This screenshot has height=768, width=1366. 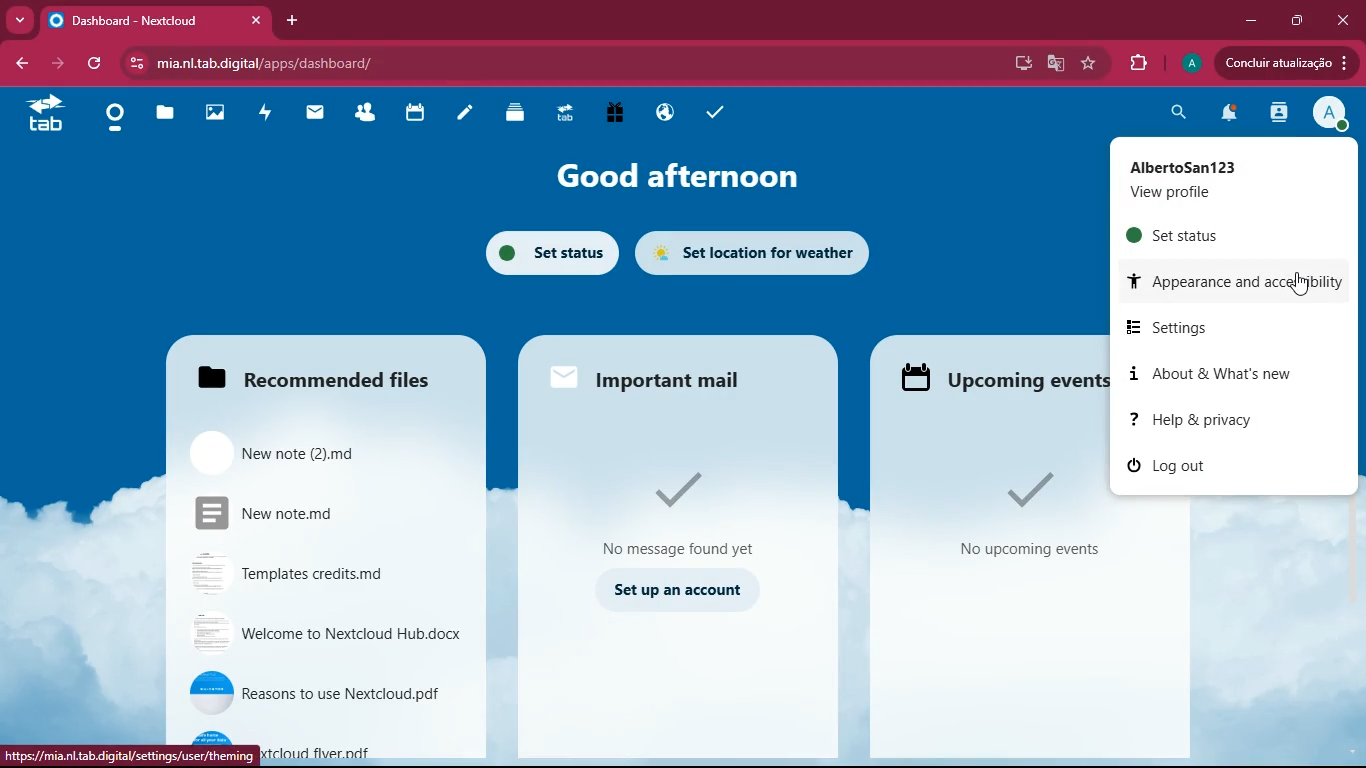 What do you see at coordinates (1088, 63) in the screenshot?
I see `favorite` at bounding box center [1088, 63].